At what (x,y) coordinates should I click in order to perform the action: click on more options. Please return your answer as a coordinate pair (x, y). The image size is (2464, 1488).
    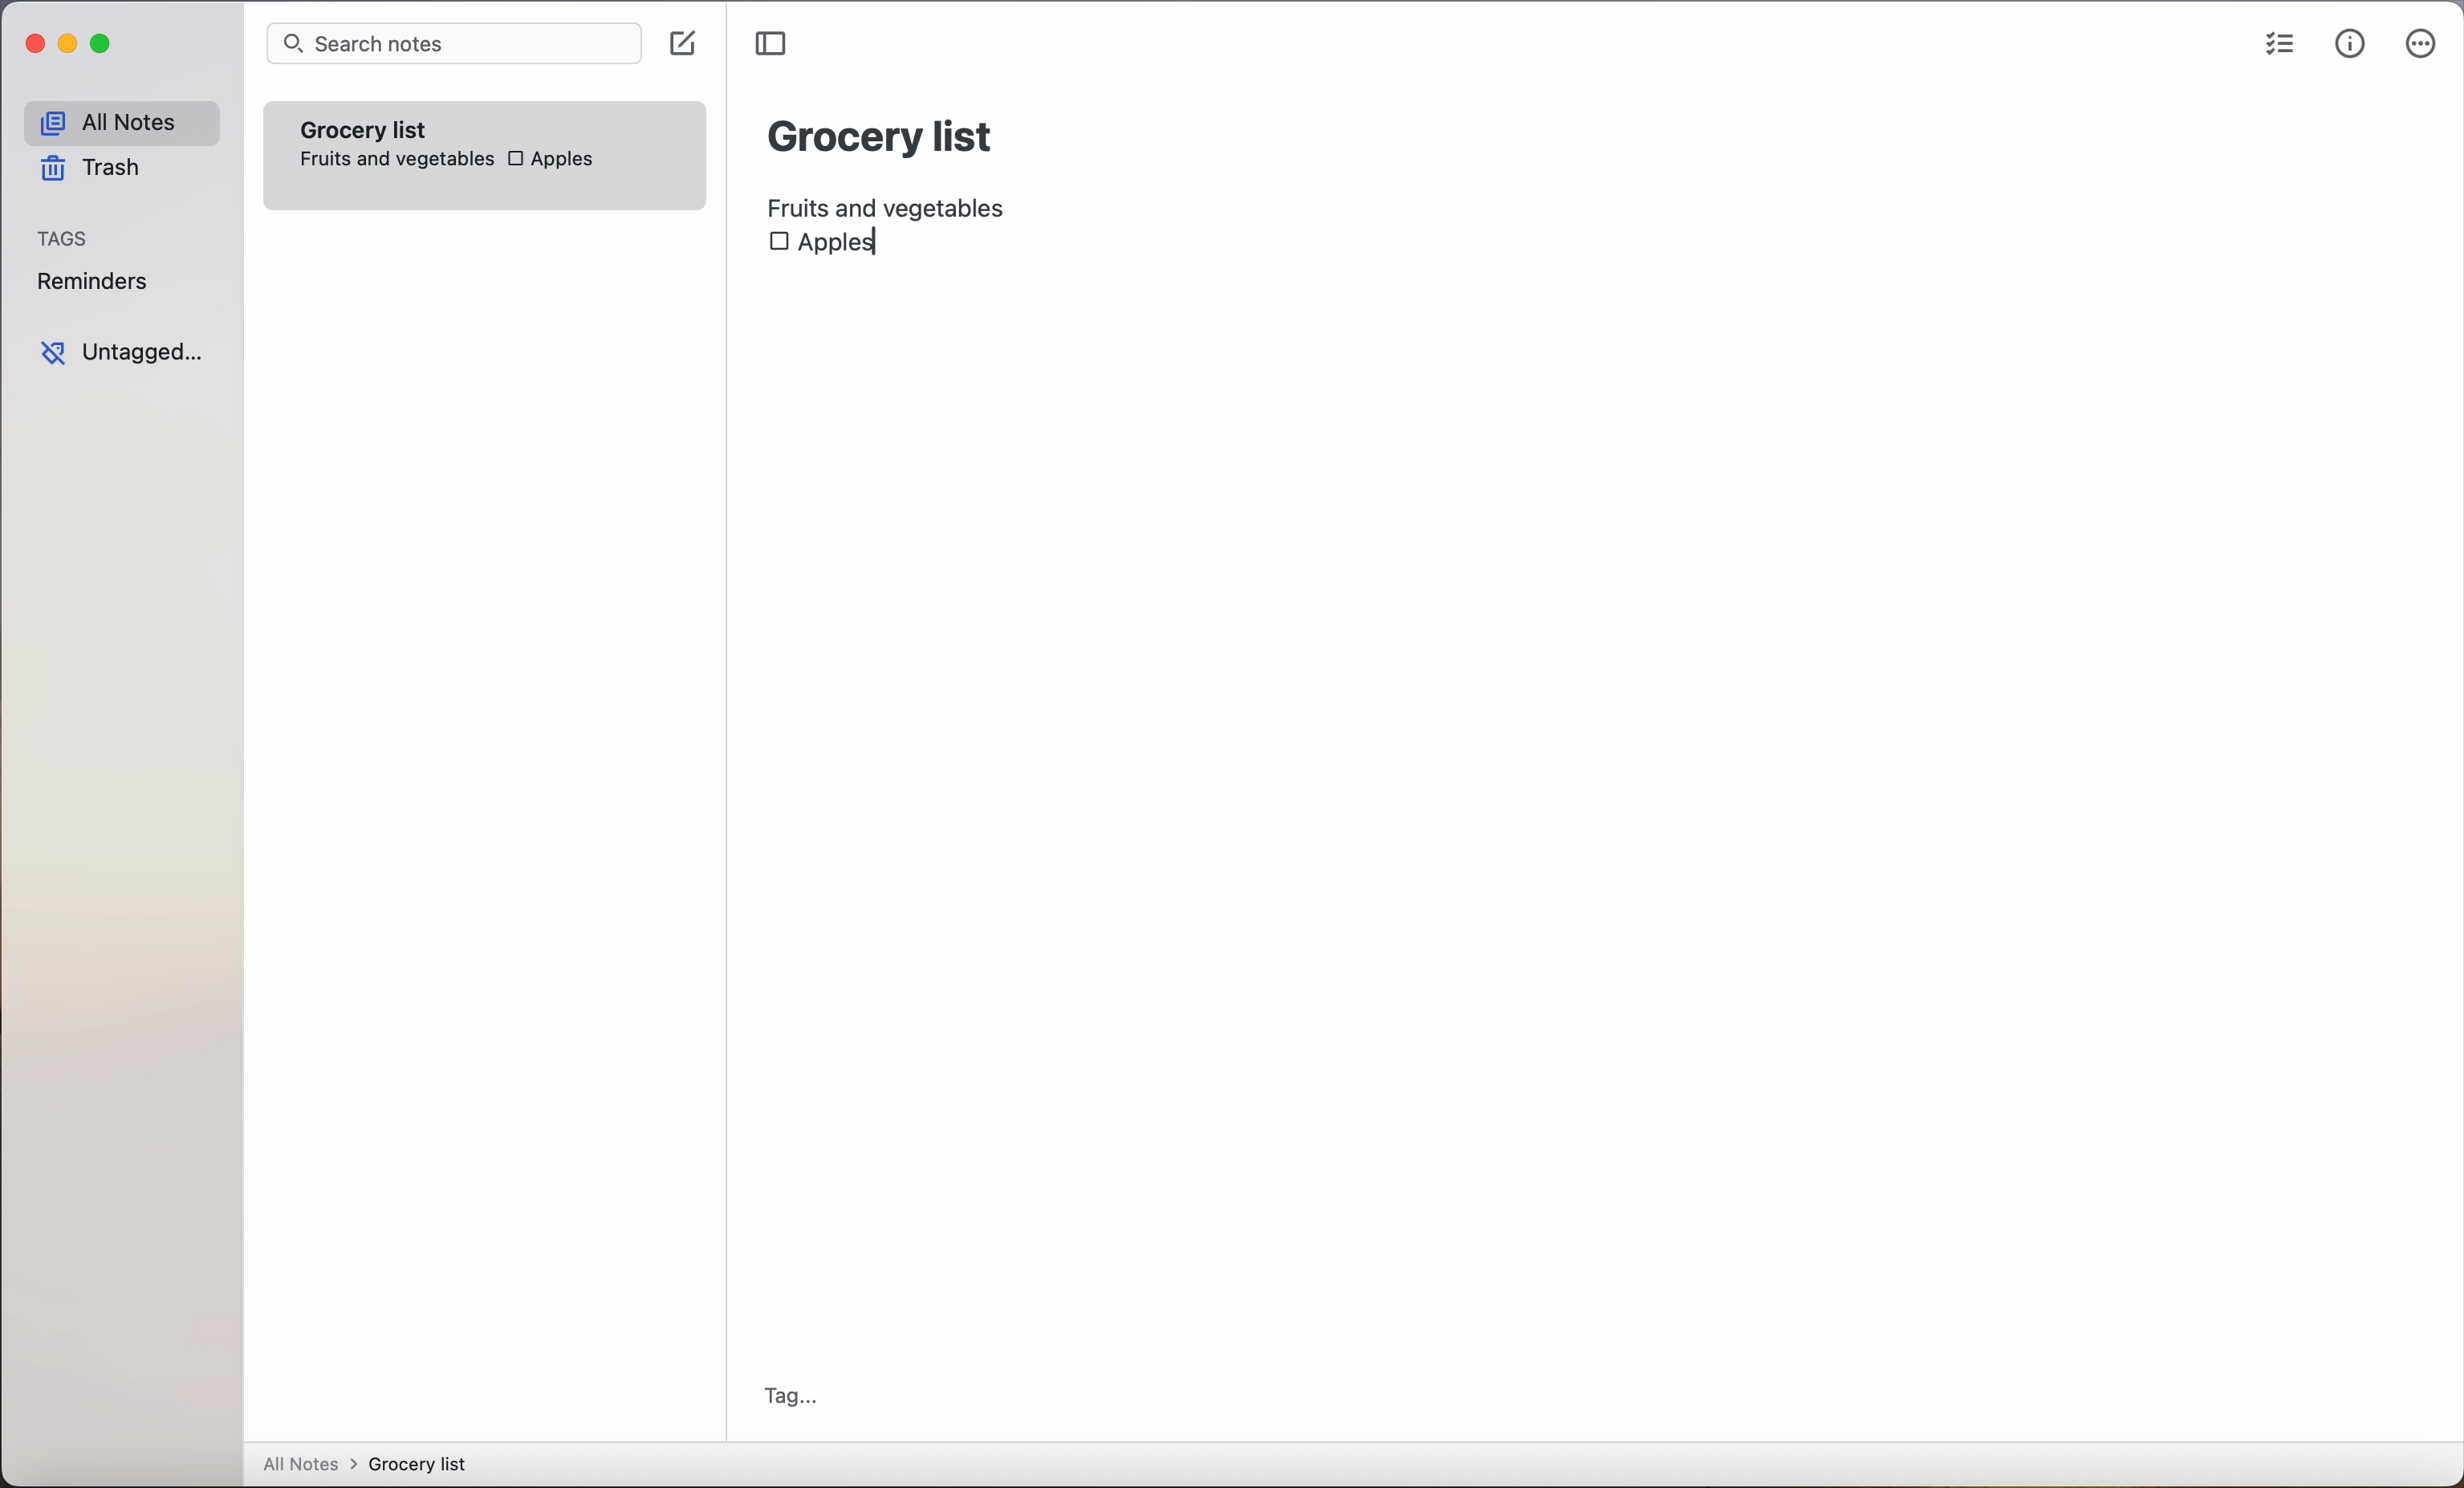
    Looking at the image, I should click on (2421, 48).